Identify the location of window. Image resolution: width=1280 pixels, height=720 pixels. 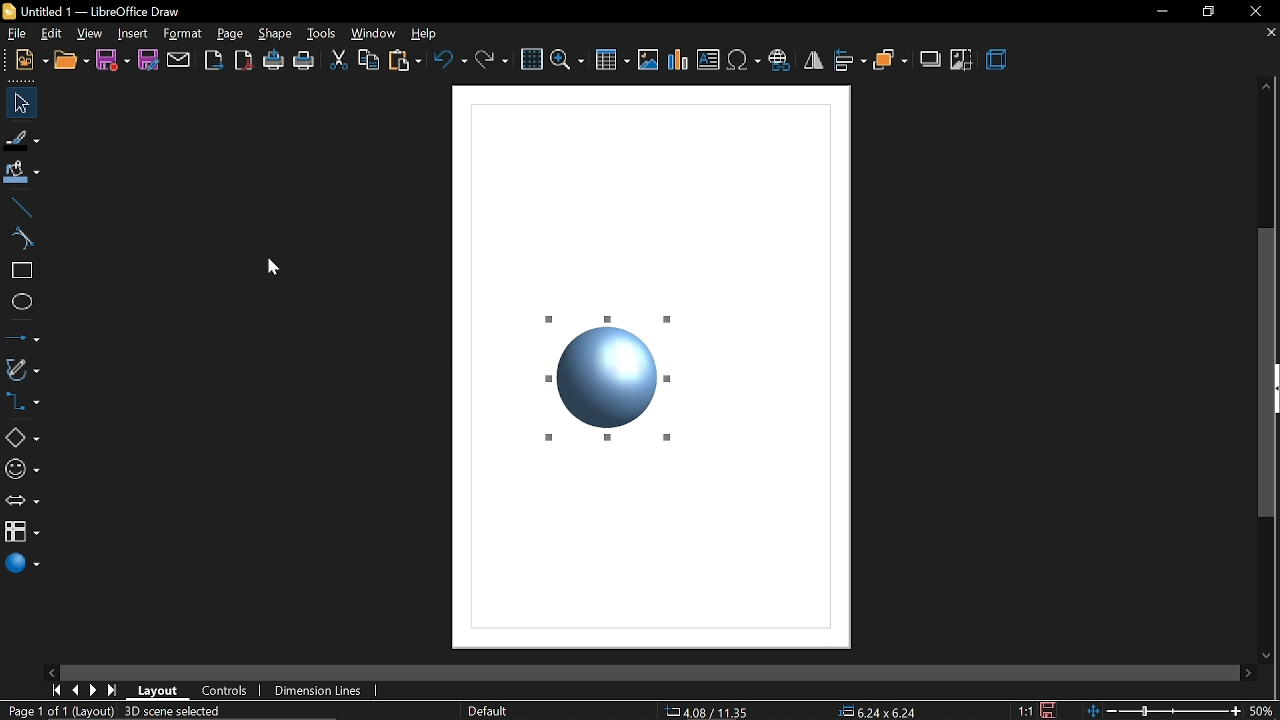
(374, 35).